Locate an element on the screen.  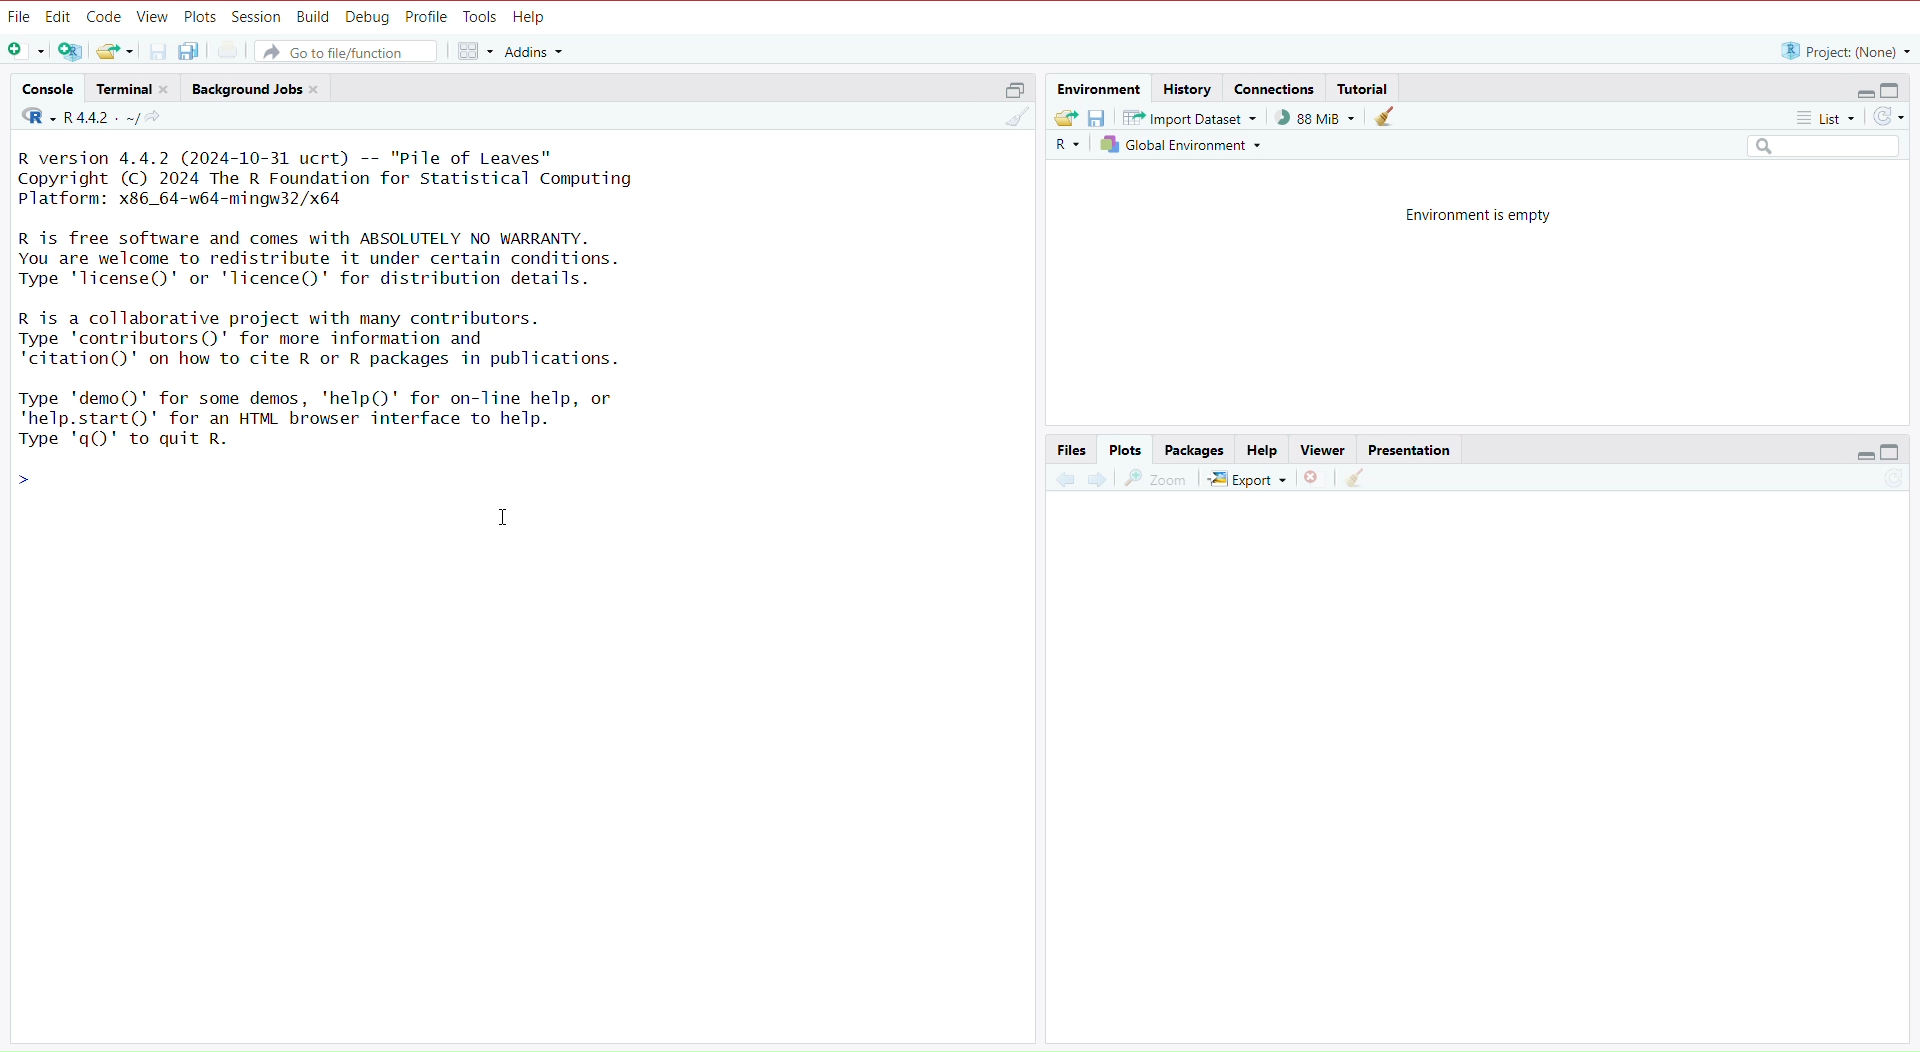
session is located at coordinates (257, 18).